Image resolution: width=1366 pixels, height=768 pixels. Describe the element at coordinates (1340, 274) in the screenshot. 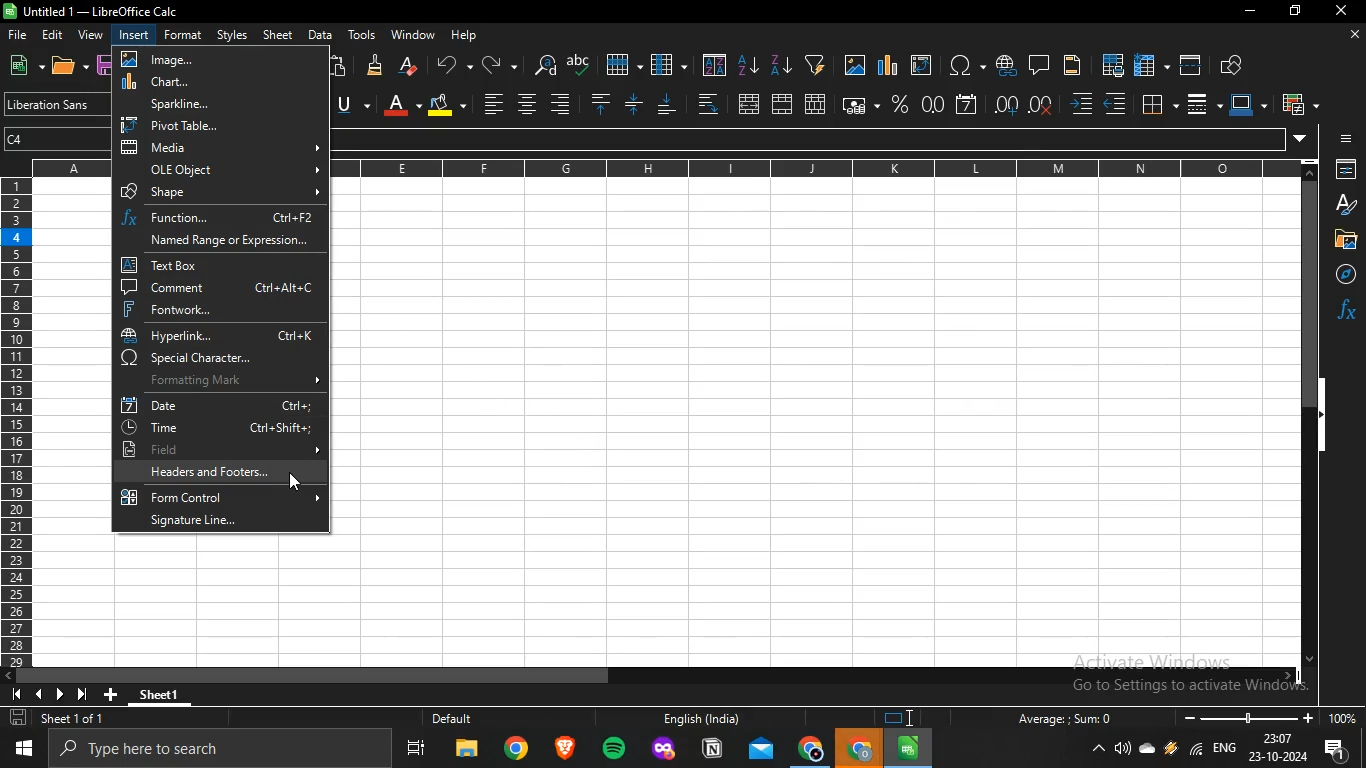

I see `navigator` at that location.